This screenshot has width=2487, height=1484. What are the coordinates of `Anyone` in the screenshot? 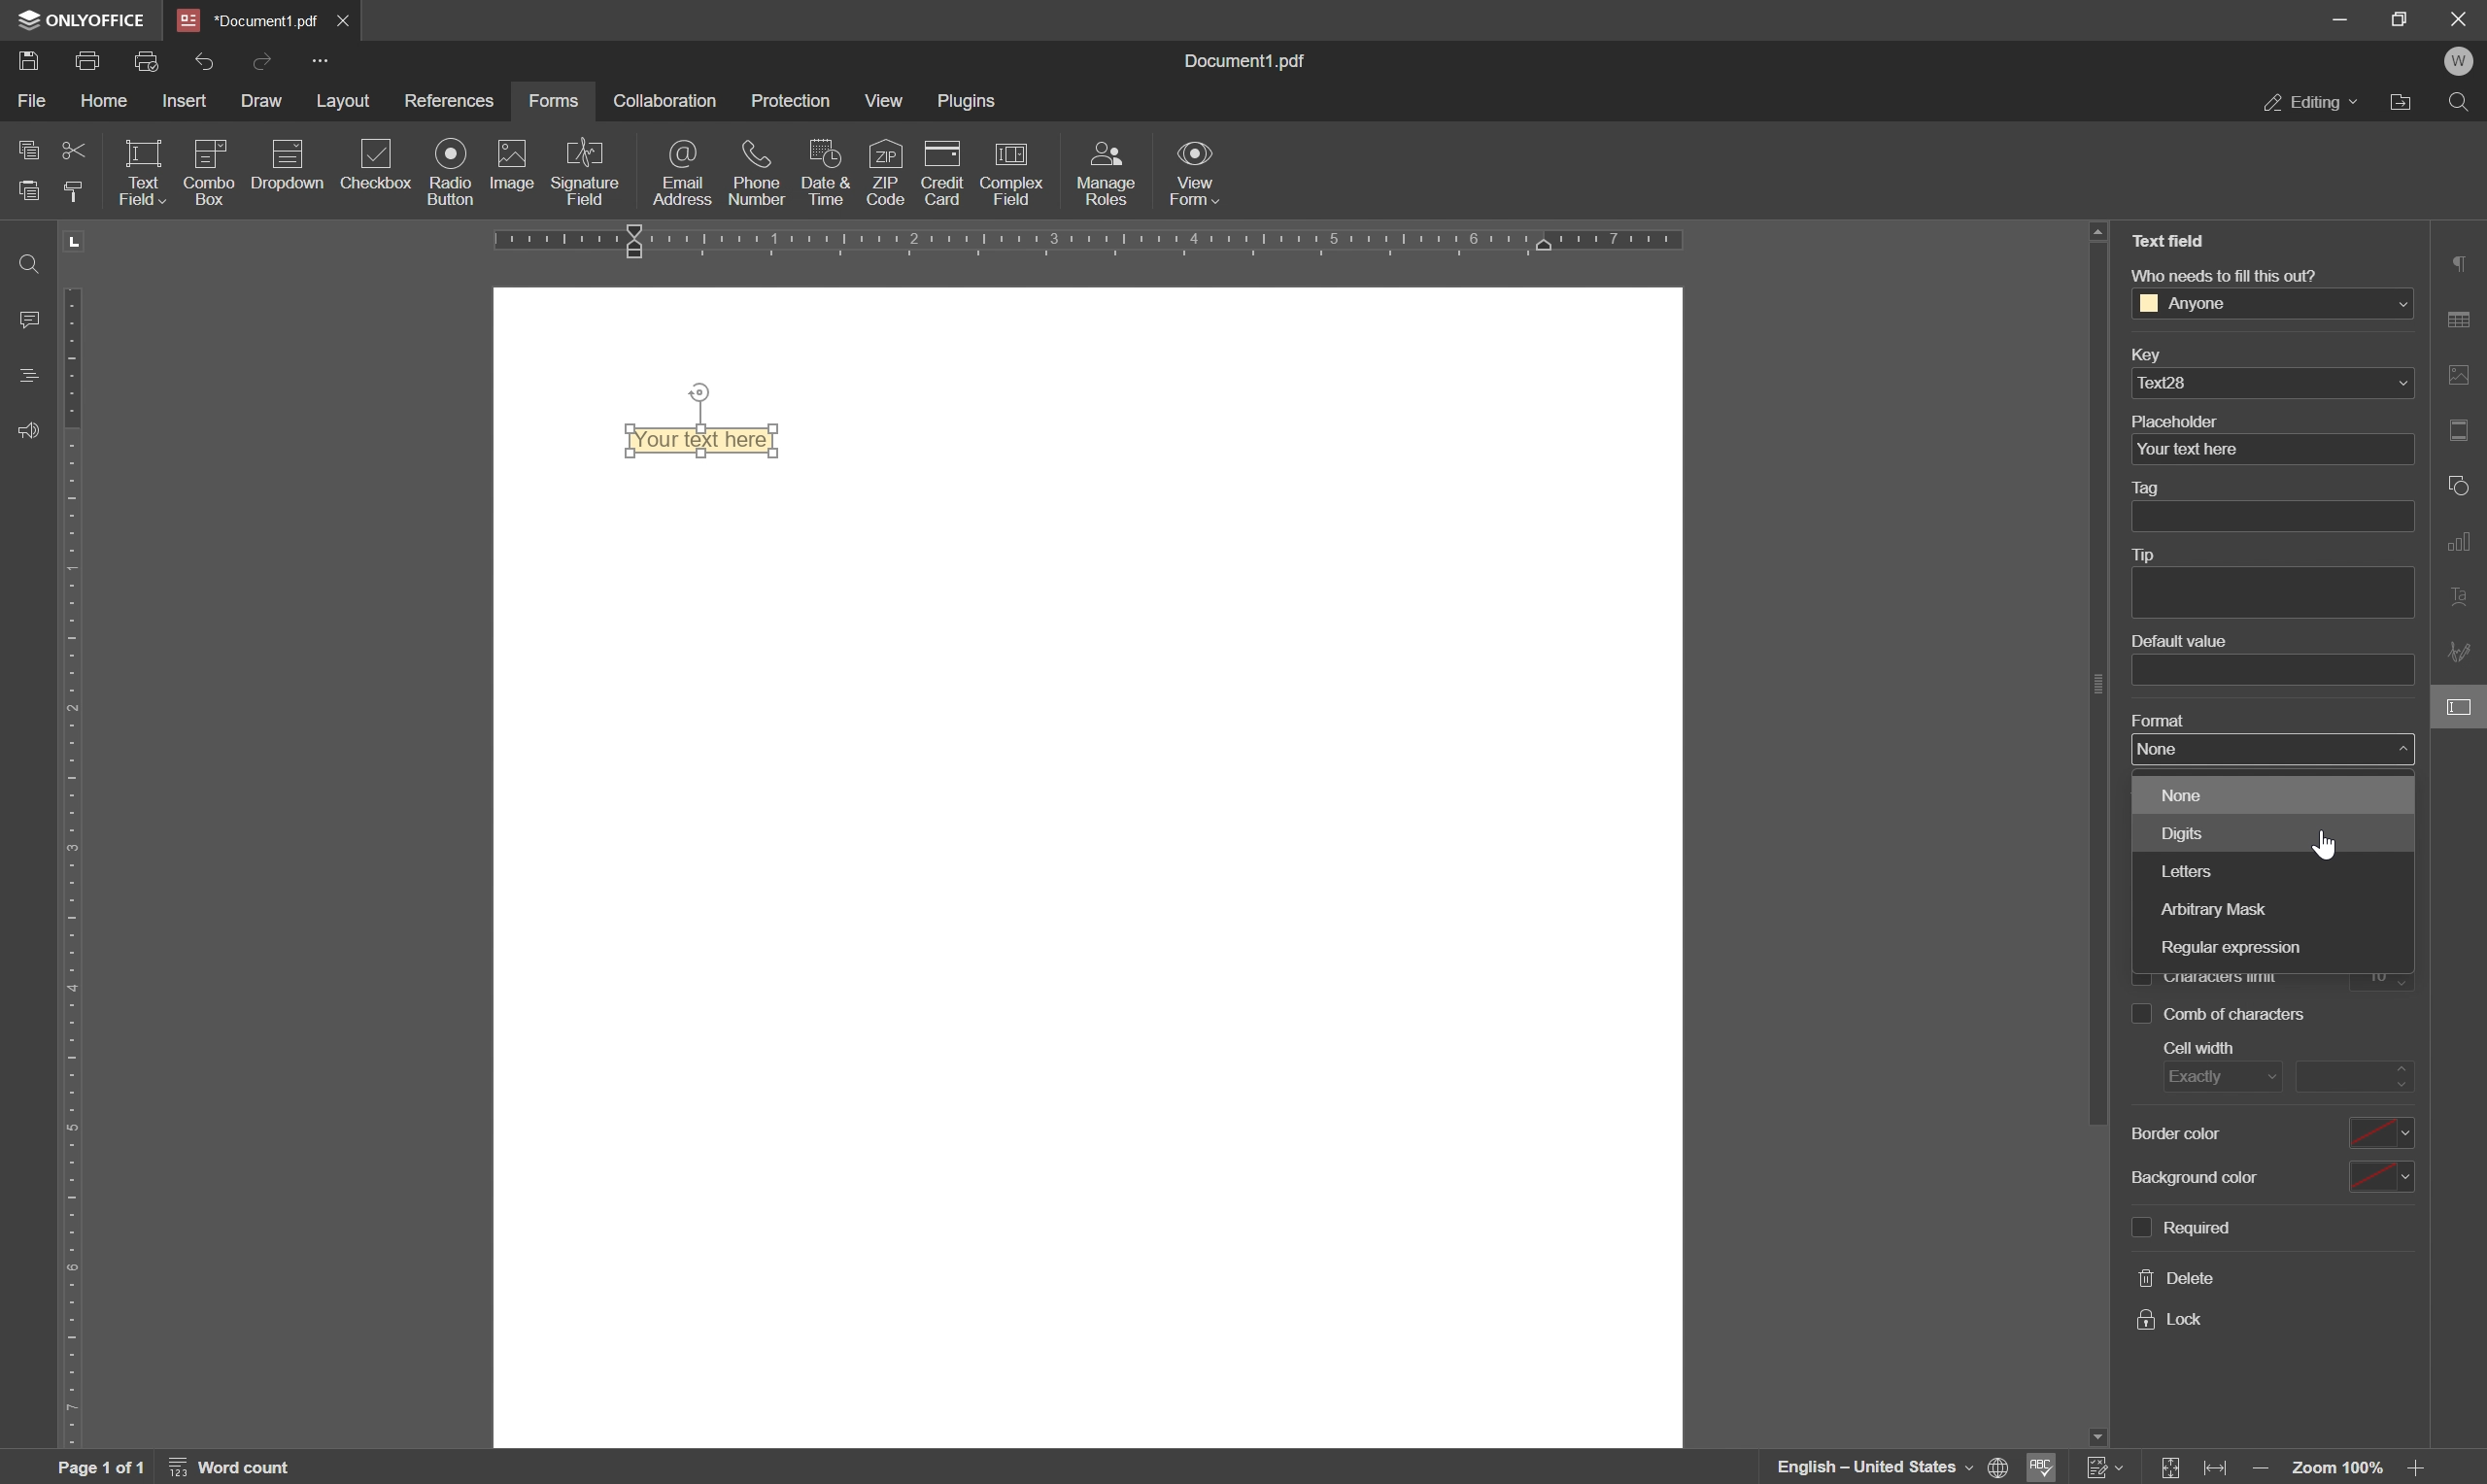 It's located at (2272, 304).